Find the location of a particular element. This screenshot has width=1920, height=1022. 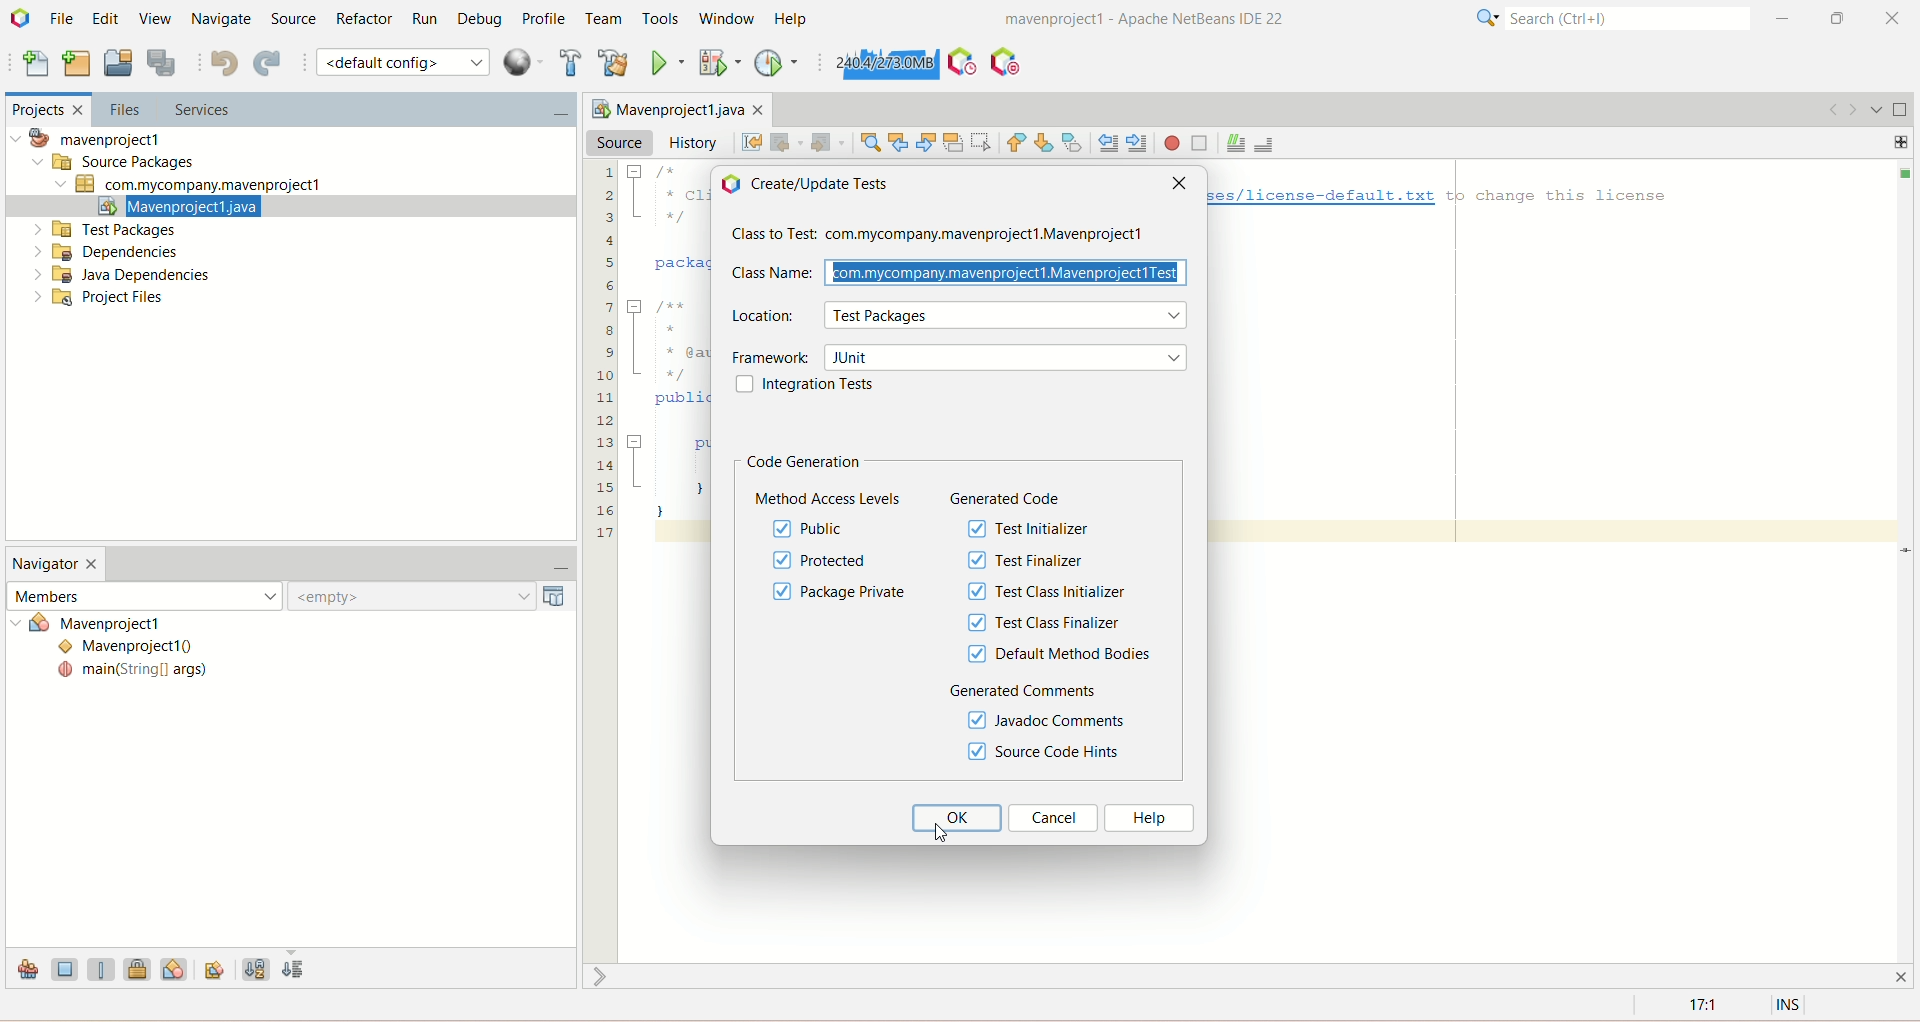

toggle highlight search is located at coordinates (953, 143).